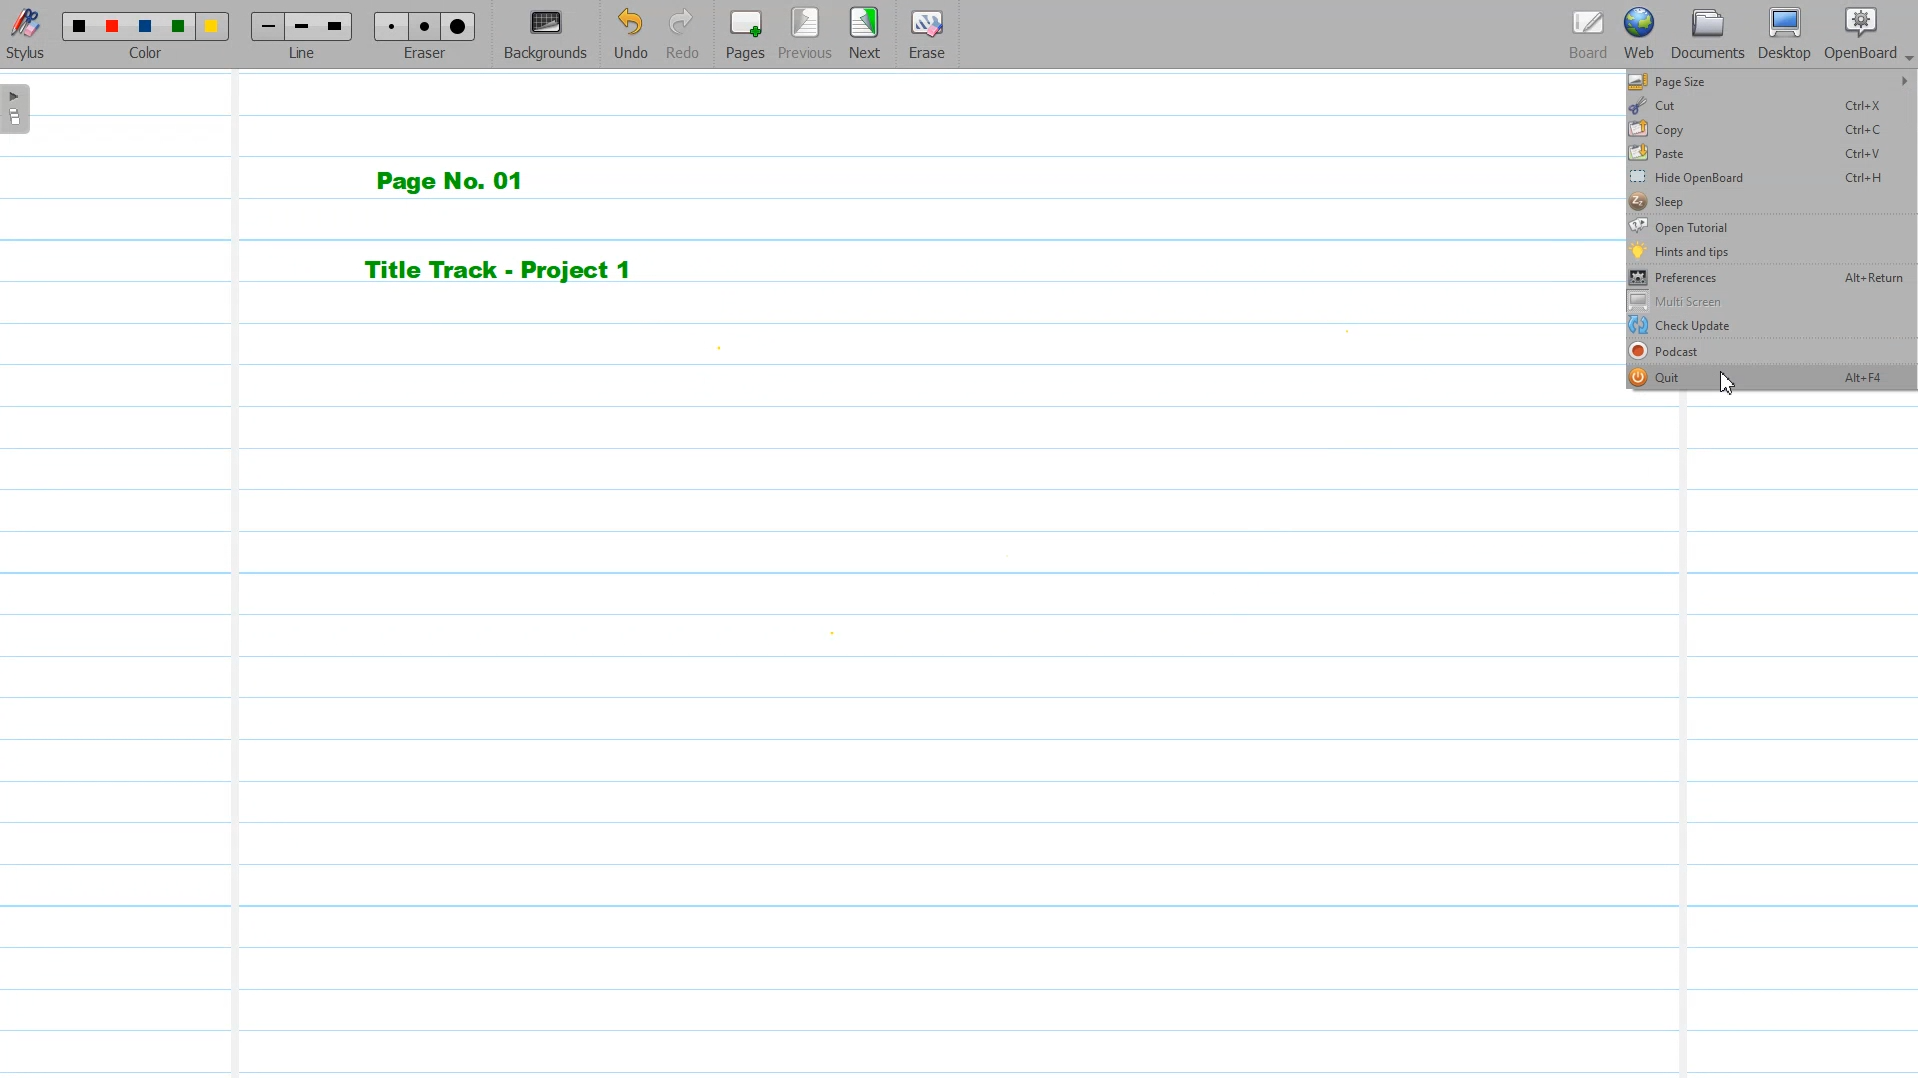 This screenshot has height=1078, width=1918. Describe the element at coordinates (1773, 277) in the screenshot. I see `Preferences` at that location.